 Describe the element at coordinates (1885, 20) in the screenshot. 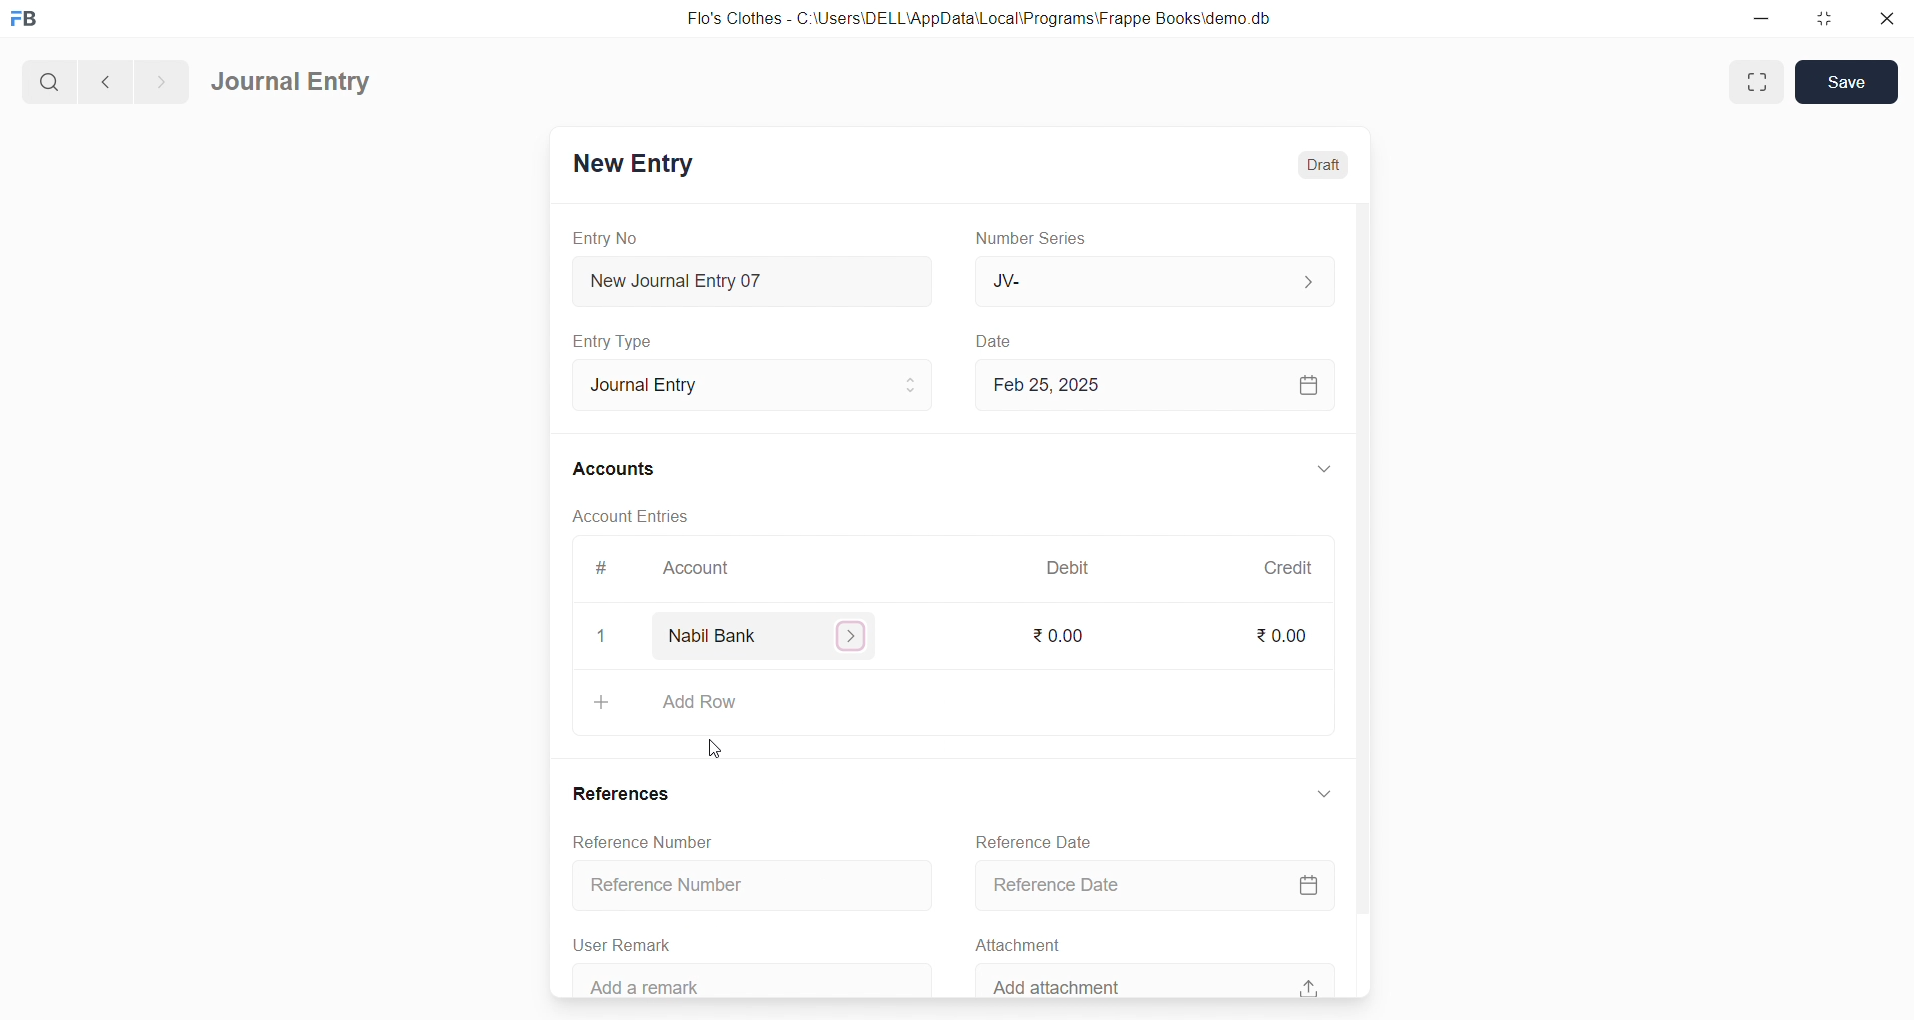

I see `close` at that location.